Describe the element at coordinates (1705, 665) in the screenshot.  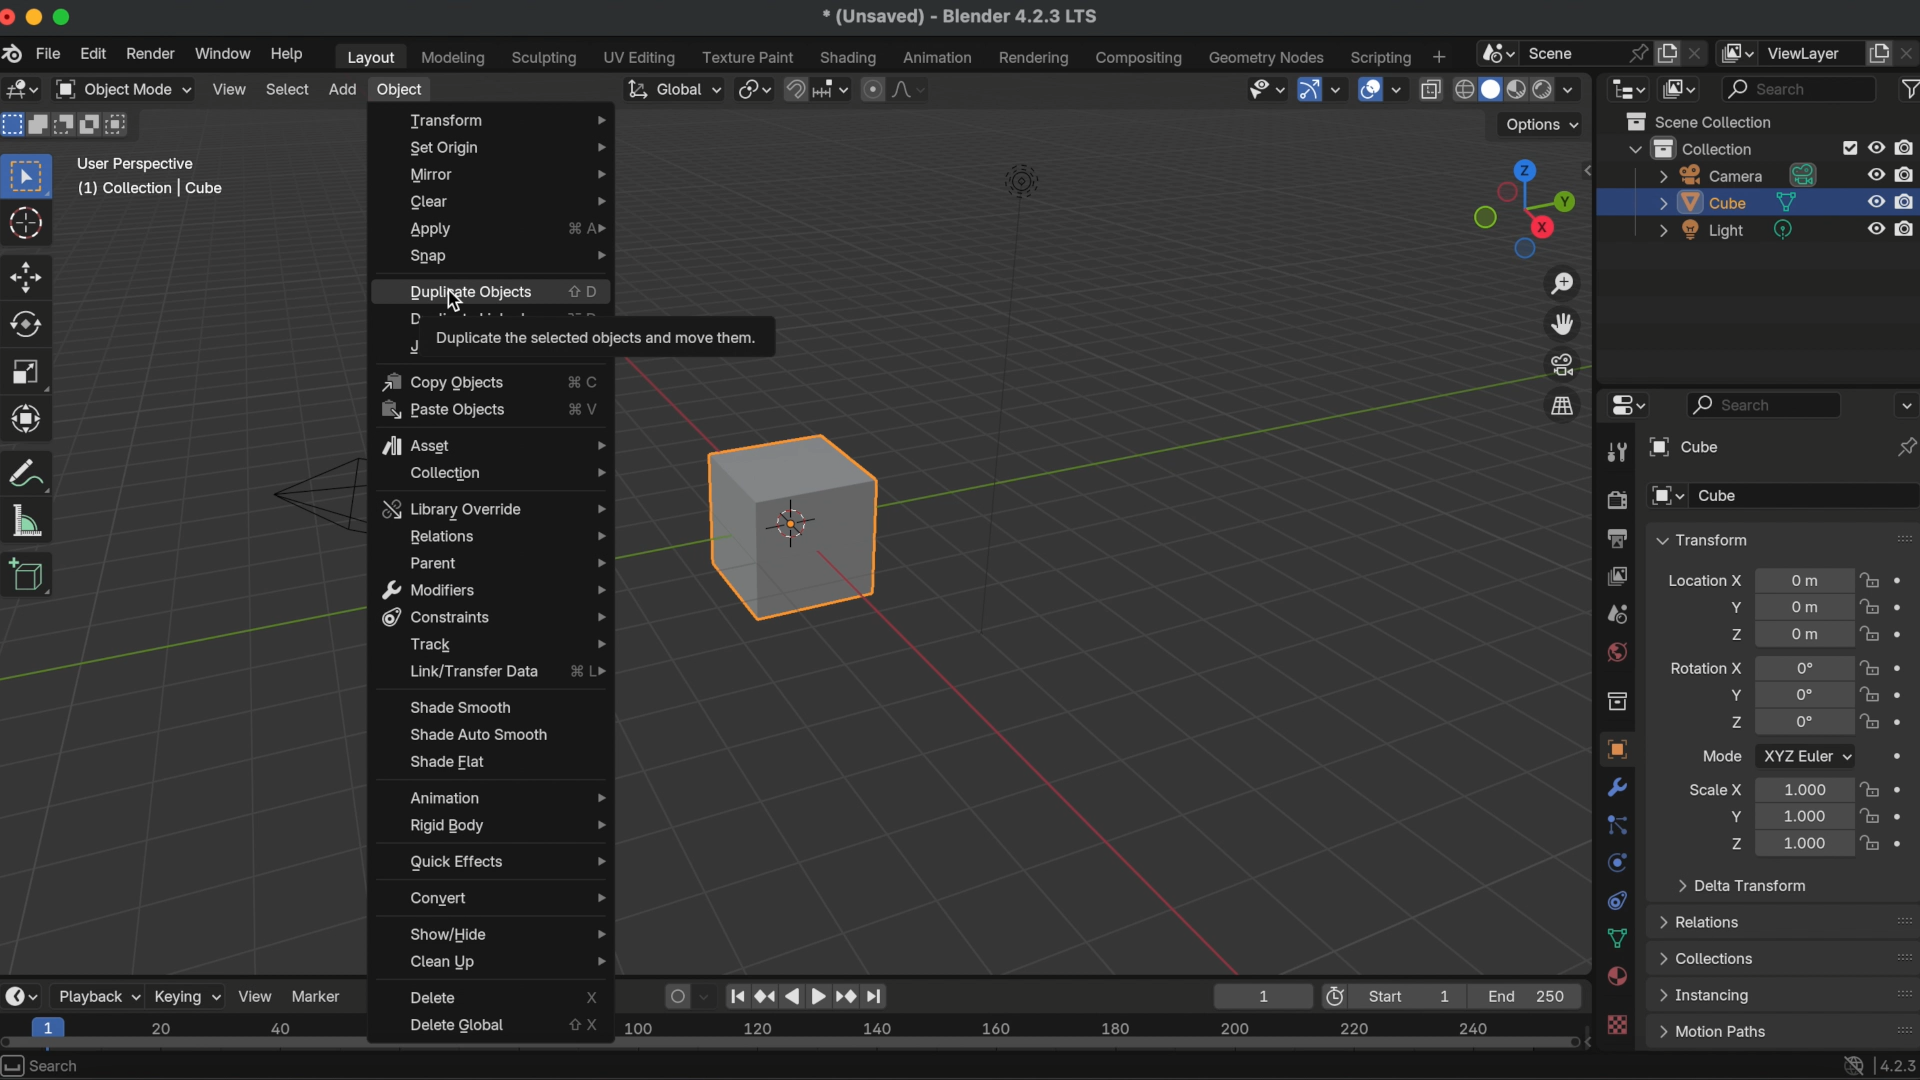
I see `rotation X` at that location.